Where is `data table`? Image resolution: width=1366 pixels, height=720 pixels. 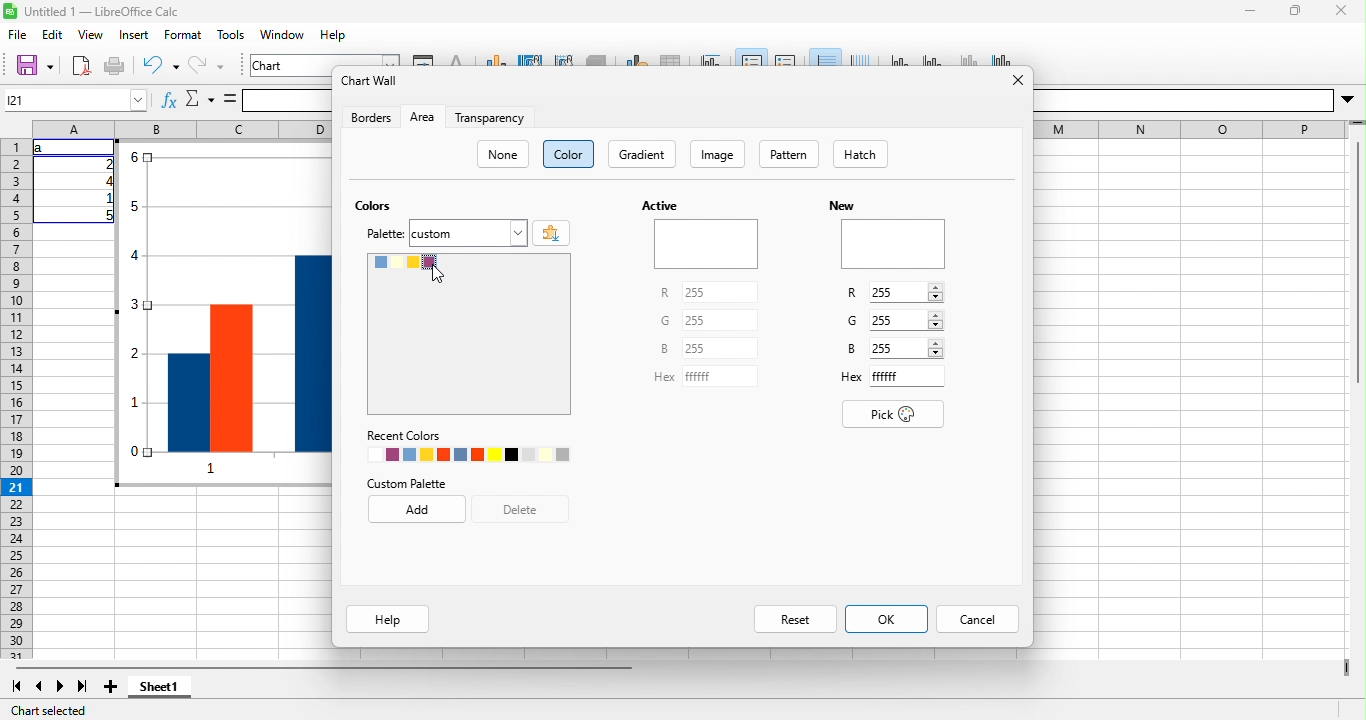 data table is located at coordinates (671, 59).